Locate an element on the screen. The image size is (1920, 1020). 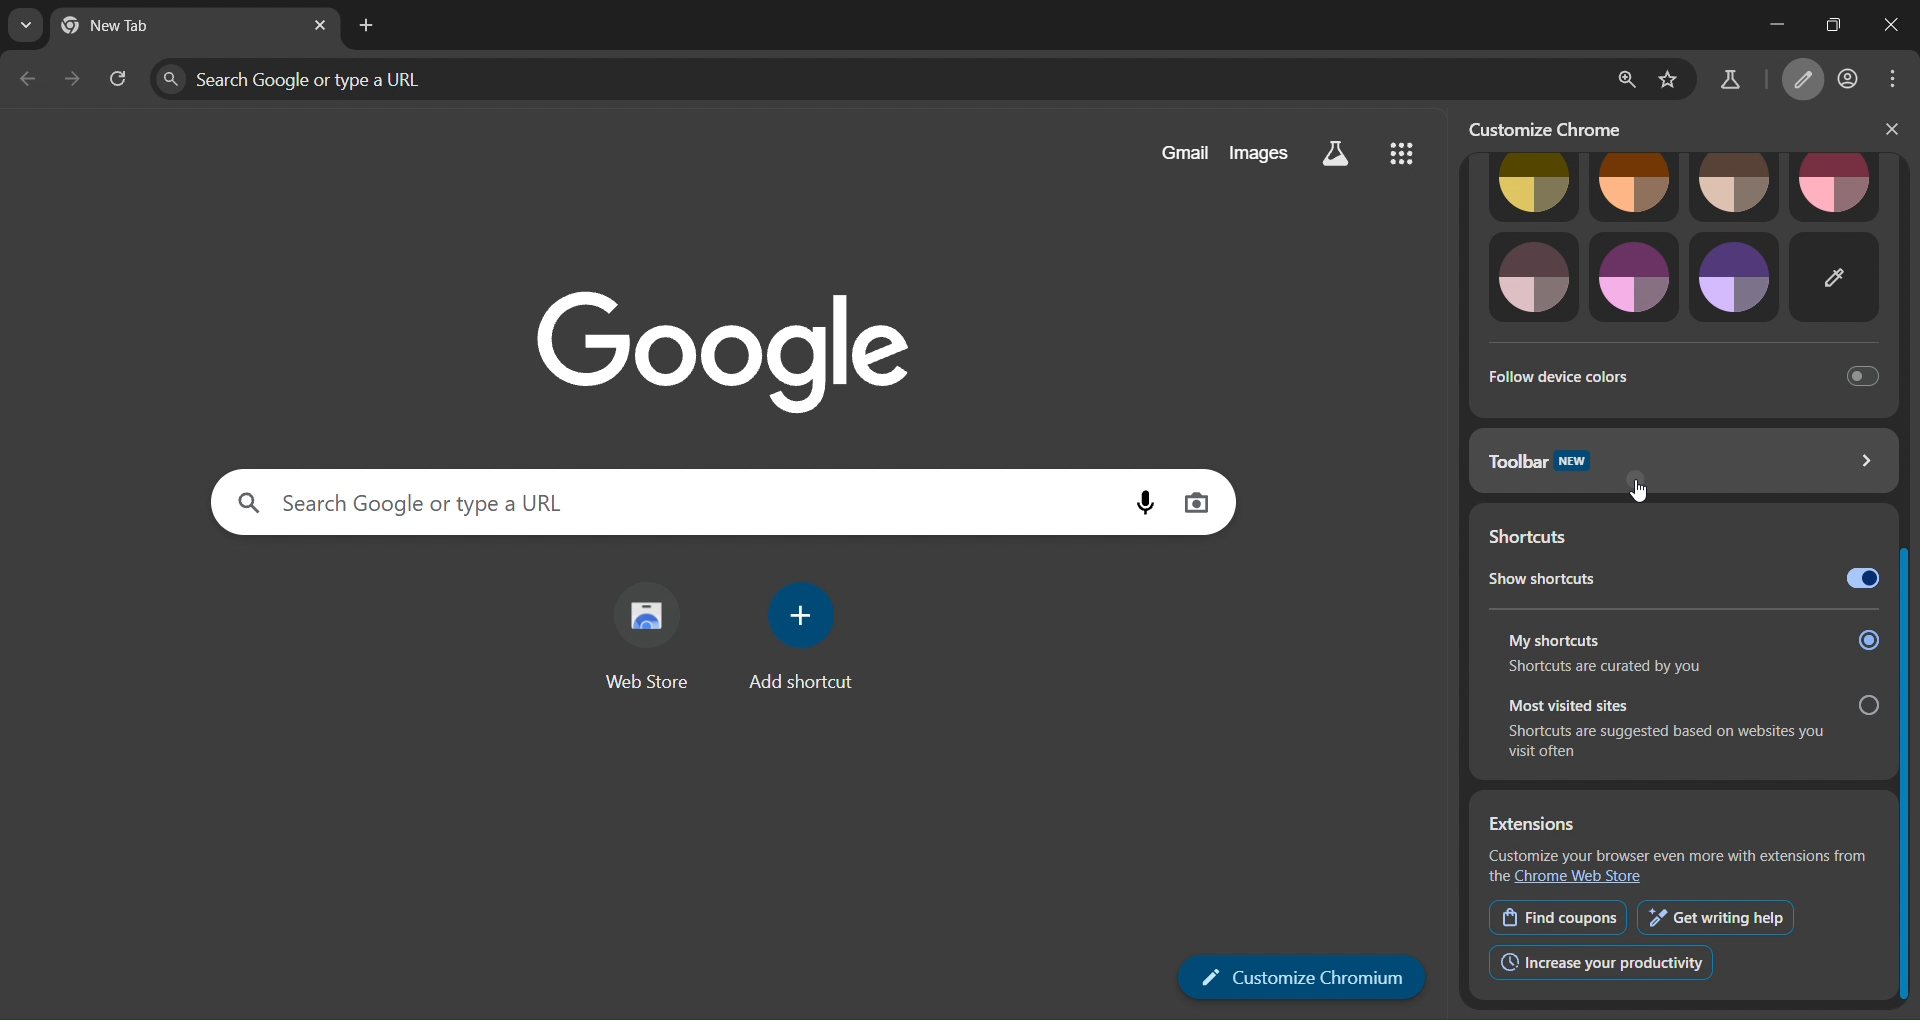
search tabs is located at coordinates (22, 26).